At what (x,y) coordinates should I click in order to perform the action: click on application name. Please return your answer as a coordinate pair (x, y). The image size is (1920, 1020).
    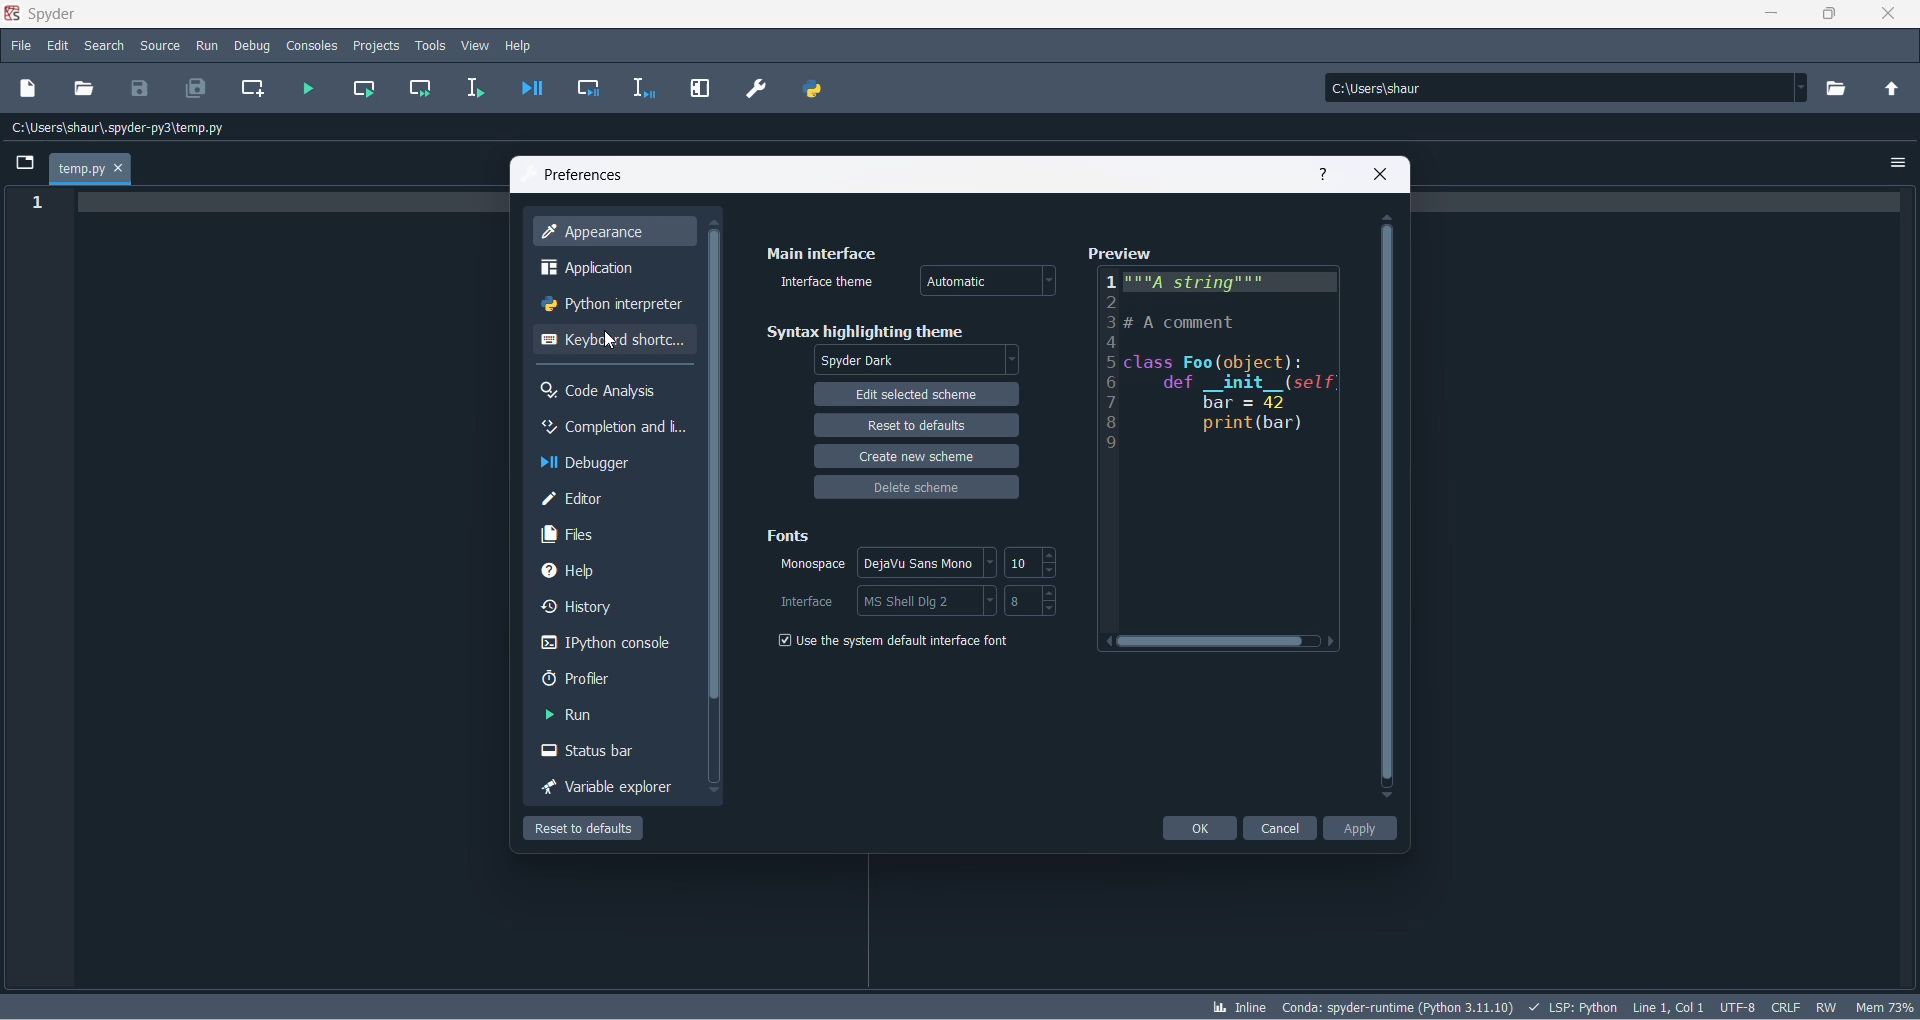
    Looking at the image, I should click on (43, 12).